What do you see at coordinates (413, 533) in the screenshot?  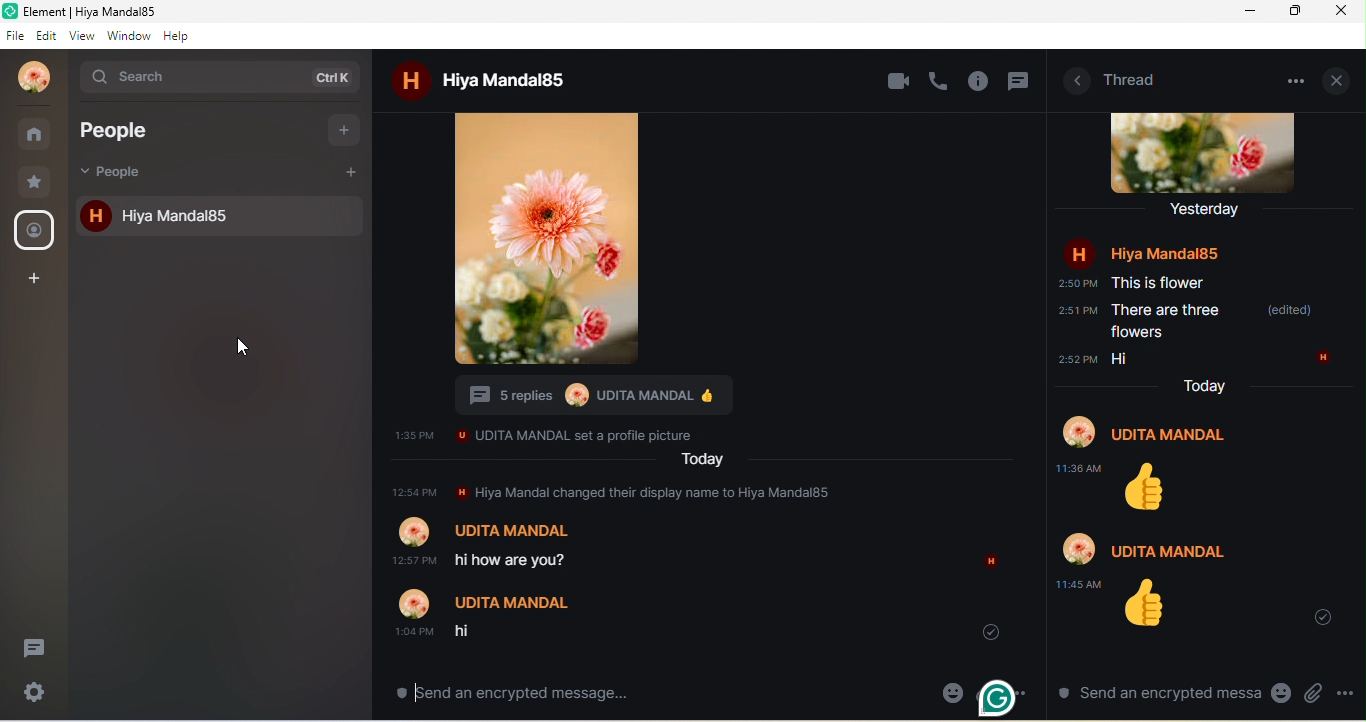 I see `Profile picture` at bounding box center [413, 533].